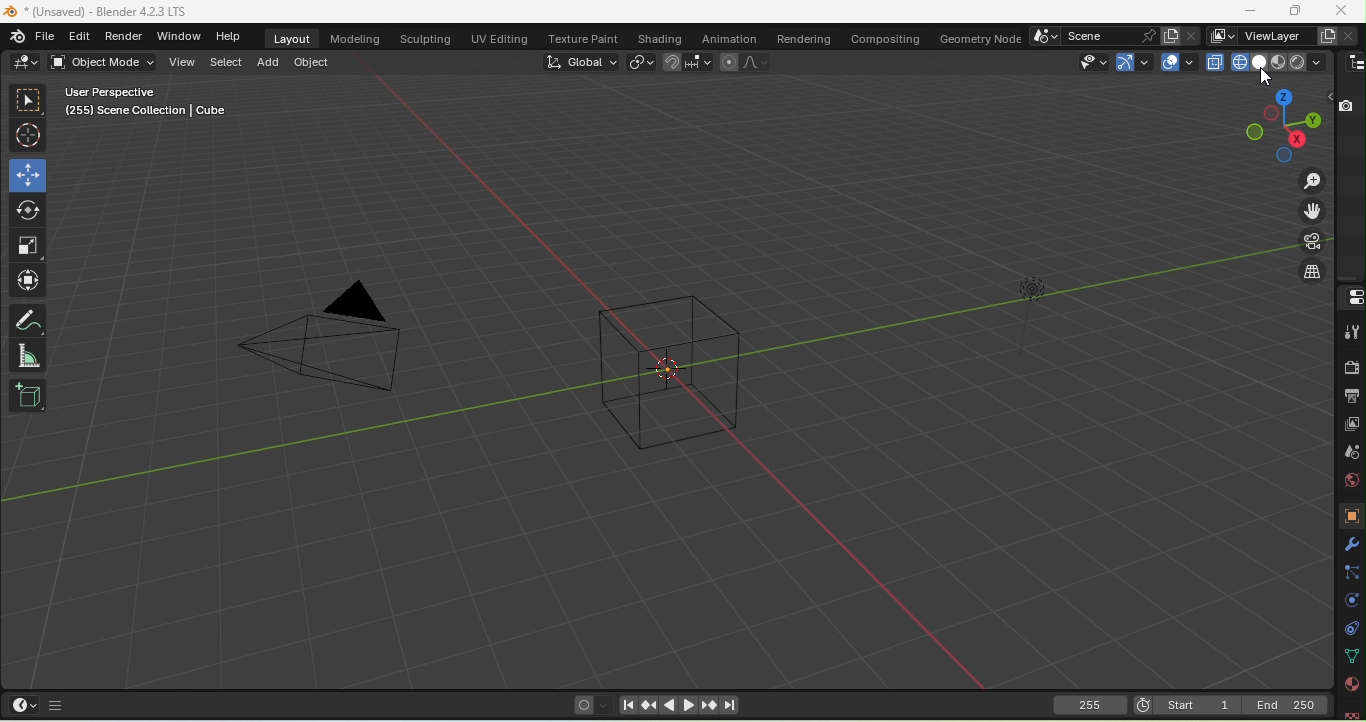 This screenshot has width=1366, height=722. I want to click on Viewport shading: Rendered, so click(1298, 62).